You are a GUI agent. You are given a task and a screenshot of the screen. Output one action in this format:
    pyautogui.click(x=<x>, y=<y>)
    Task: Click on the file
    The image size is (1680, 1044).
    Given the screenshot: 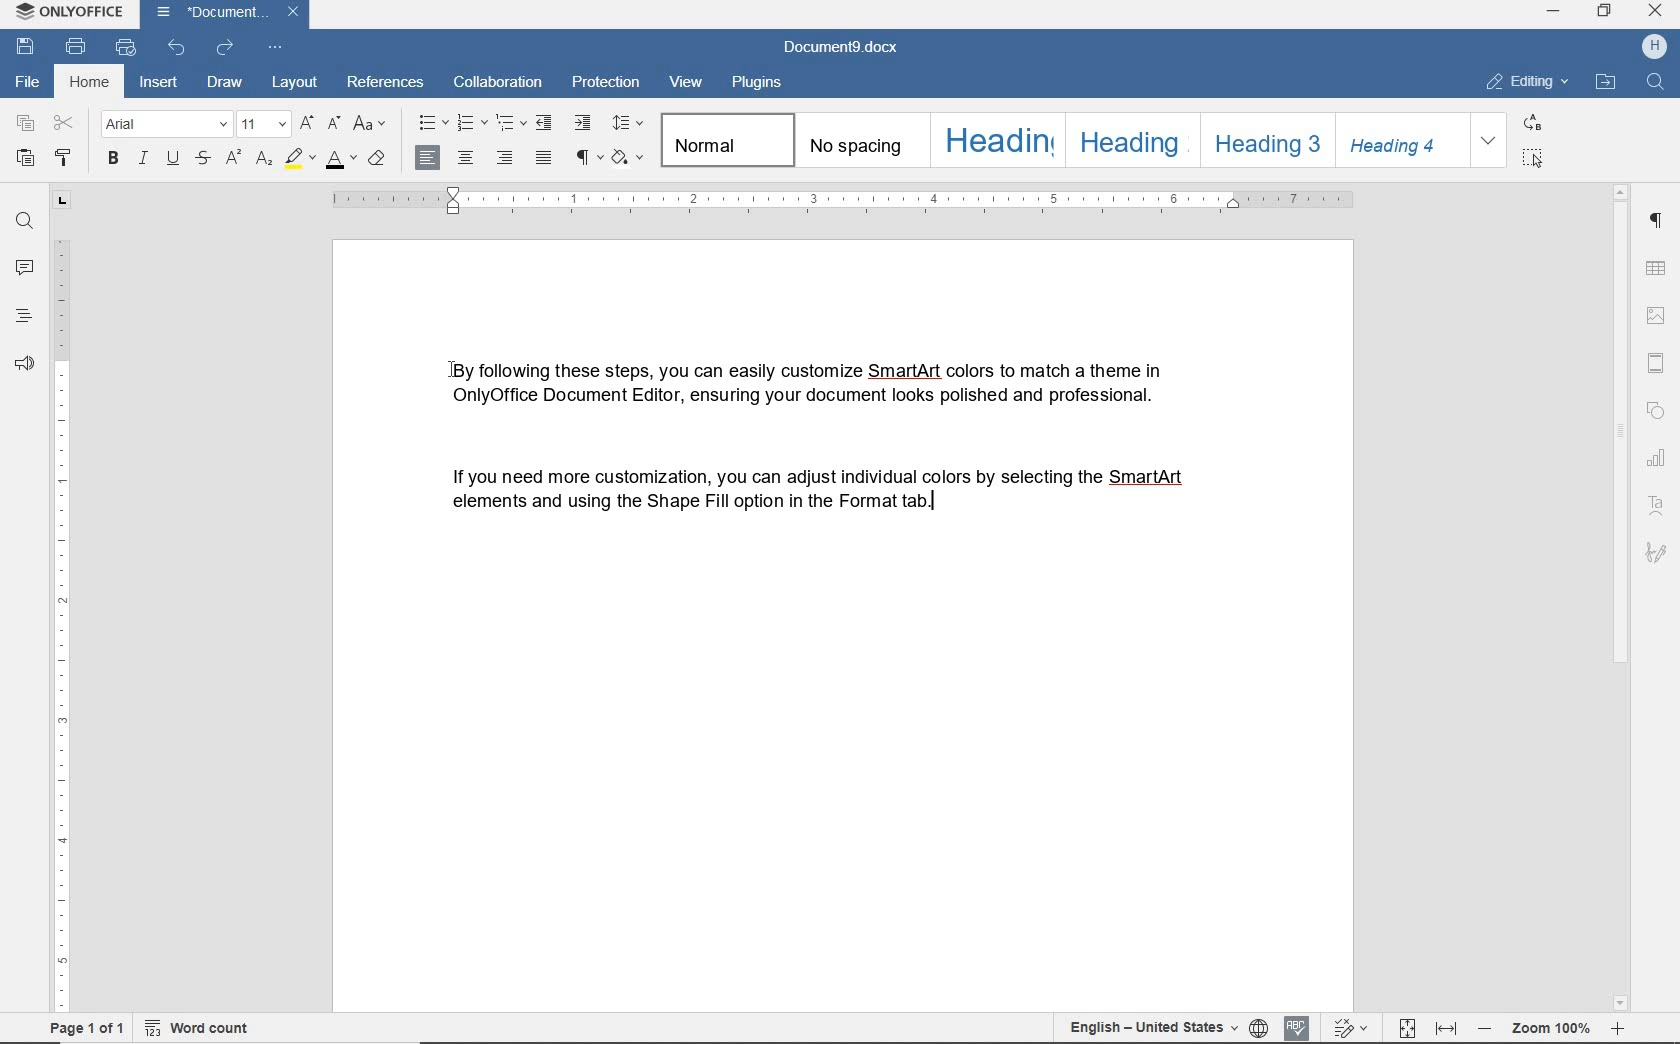 What is the action you would take?
    pyautogui.click(x=26, y=78)
    